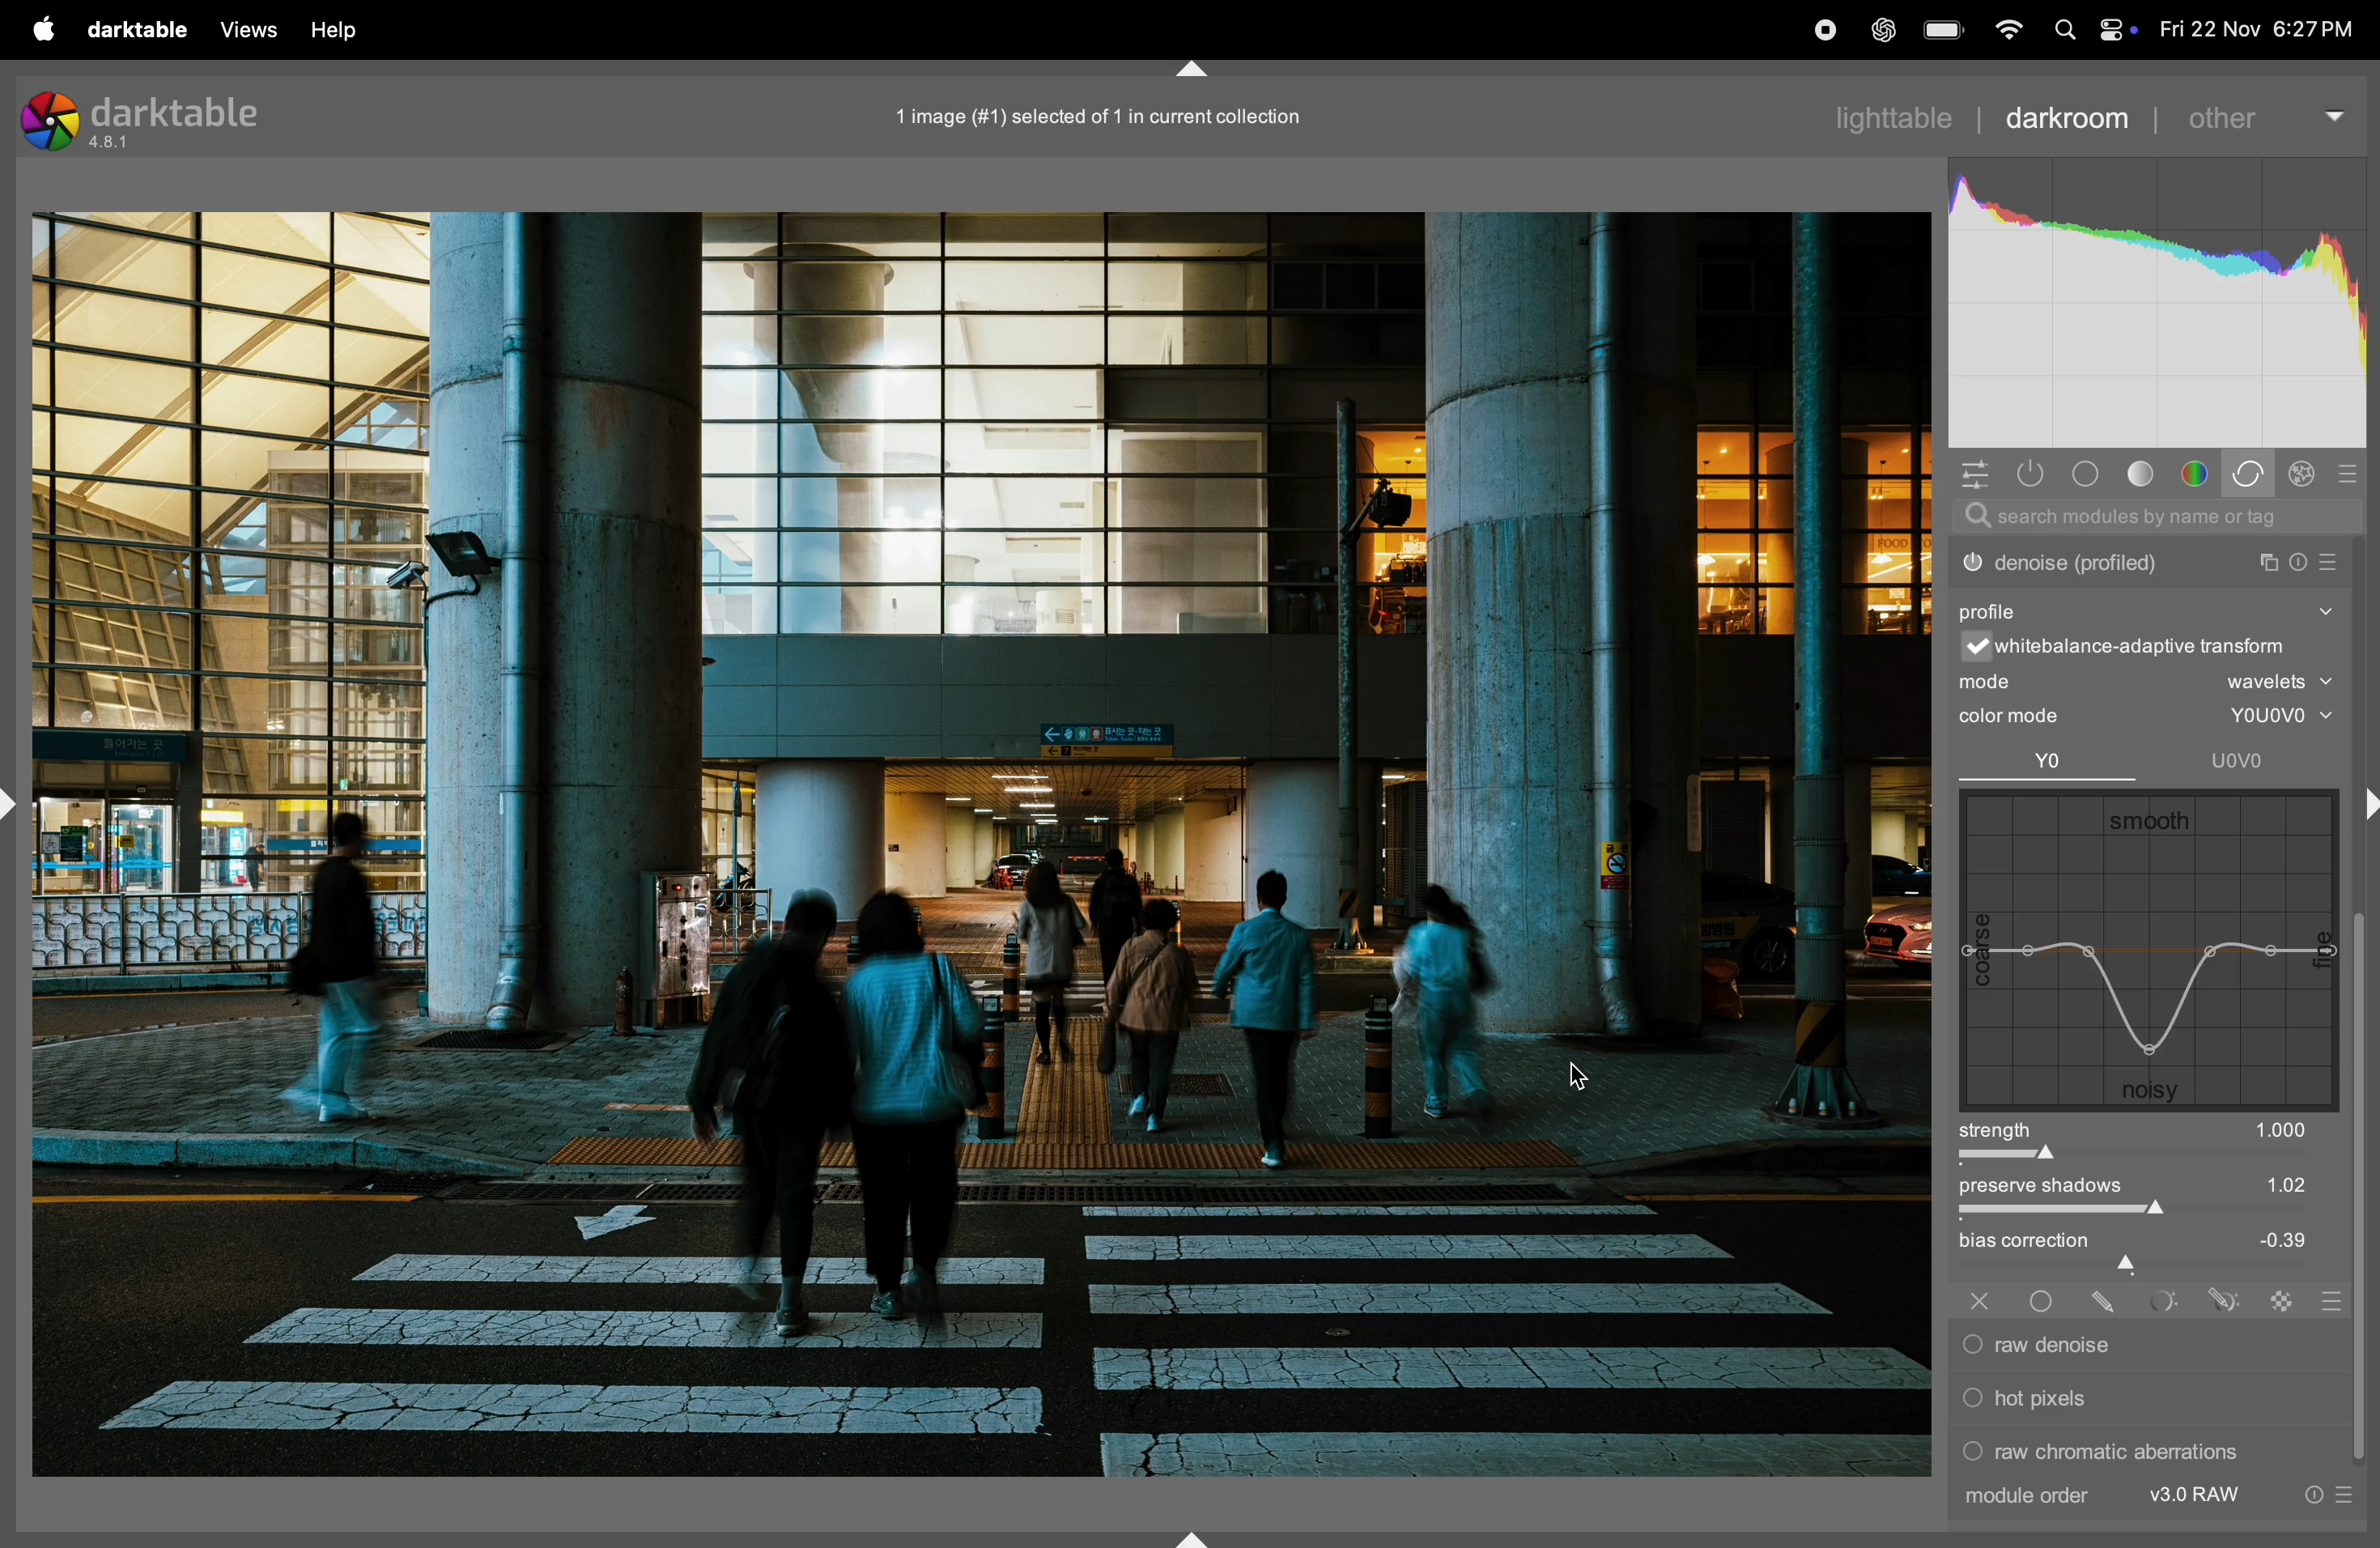 The image size is (2380, 1548). What do you see at coordinates (1981, 1301) in the screenshot?
I see `off` at bounding box center [1981, 1301].